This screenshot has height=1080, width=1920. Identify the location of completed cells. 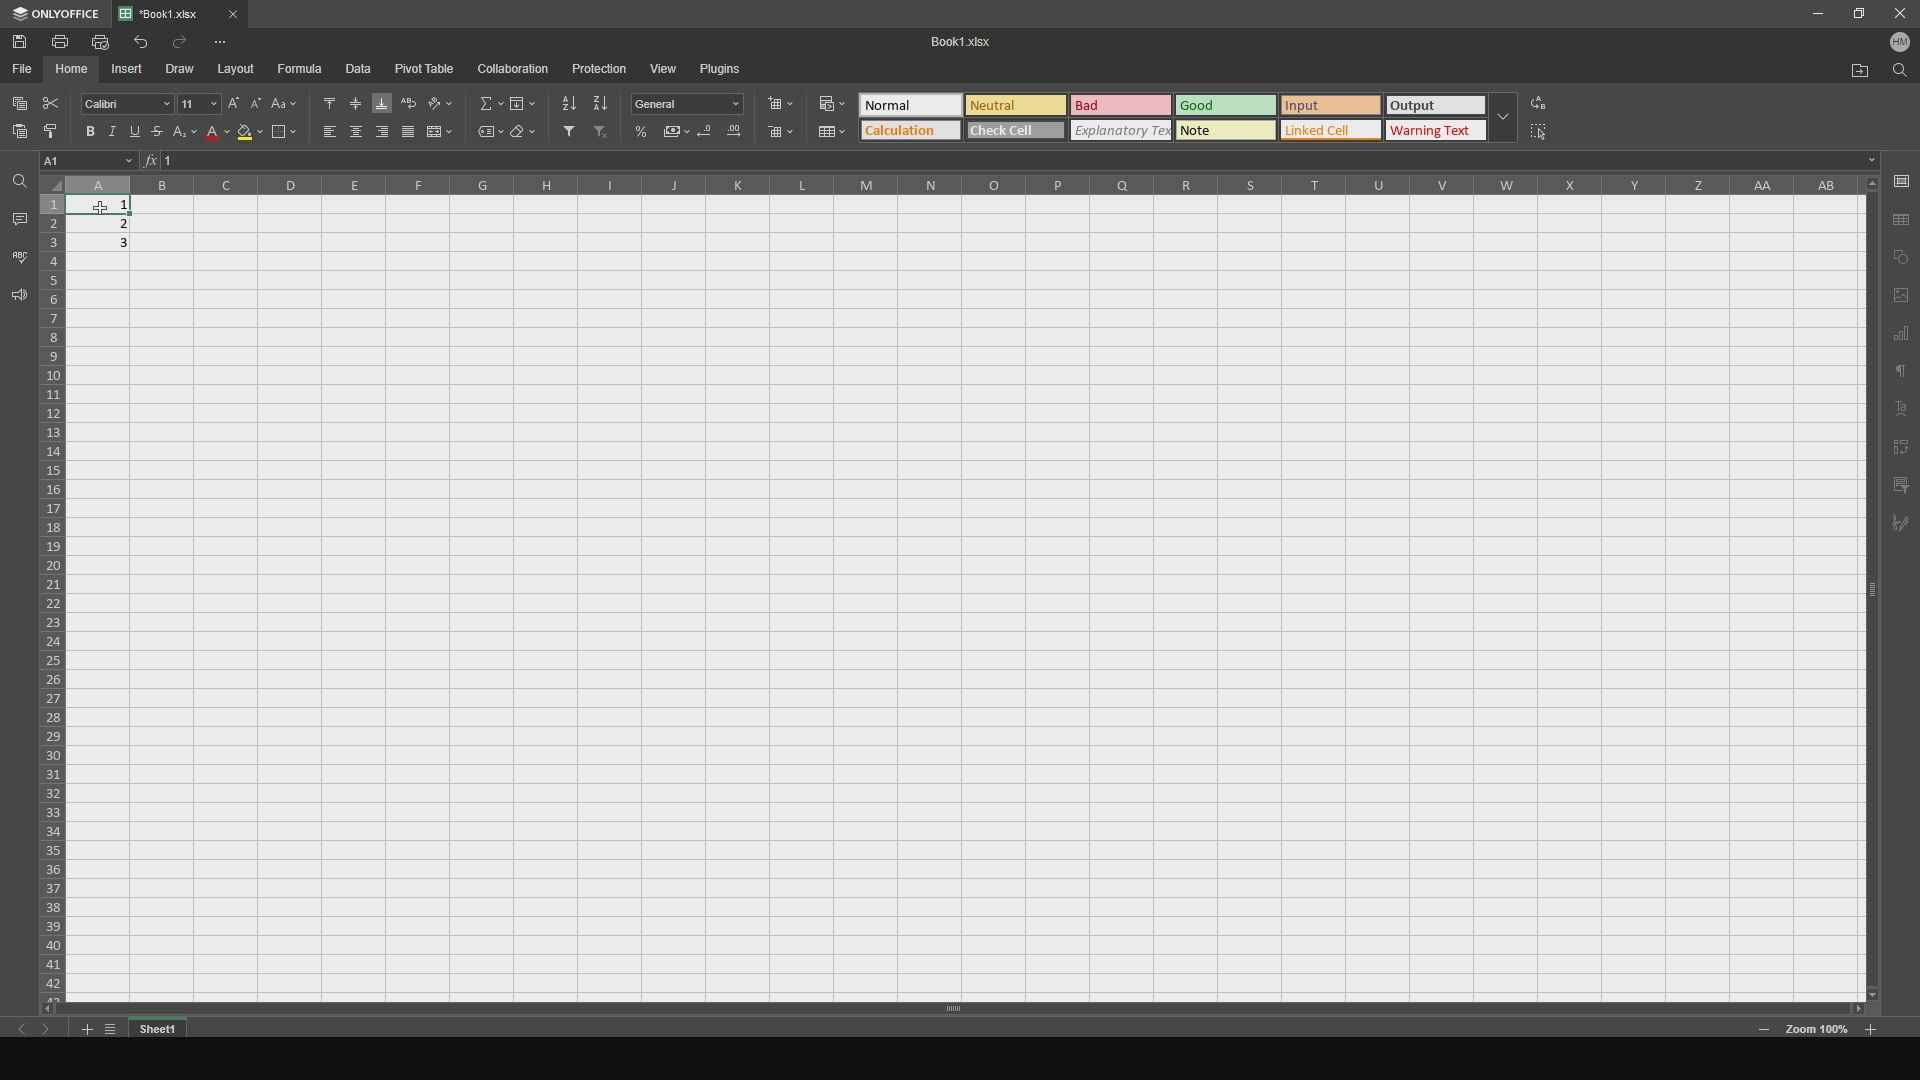
(107, 223).